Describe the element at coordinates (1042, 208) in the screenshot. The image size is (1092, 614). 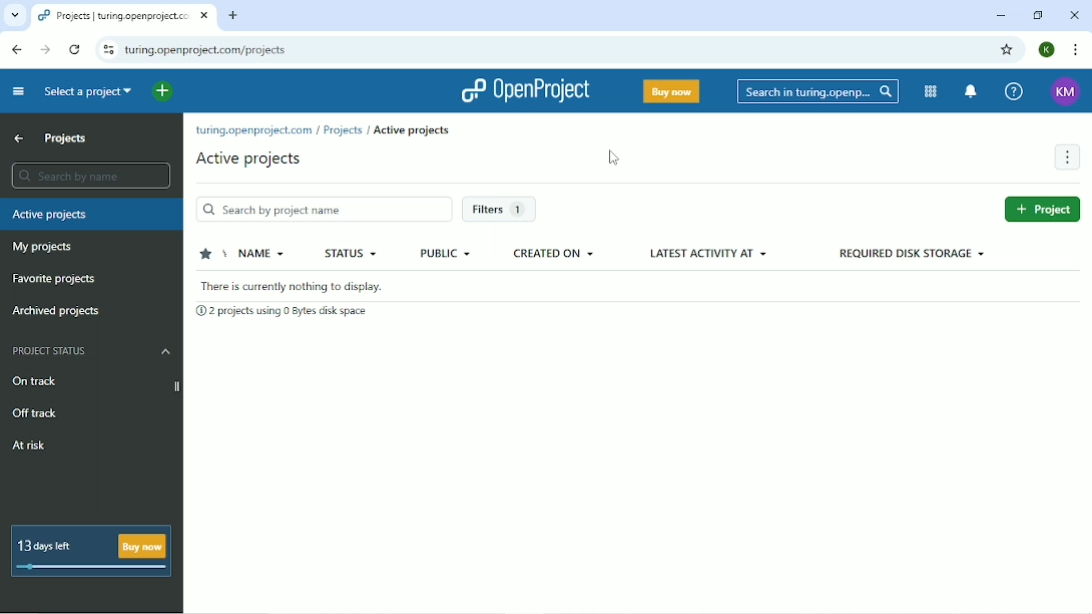
I see `Project` at that location.